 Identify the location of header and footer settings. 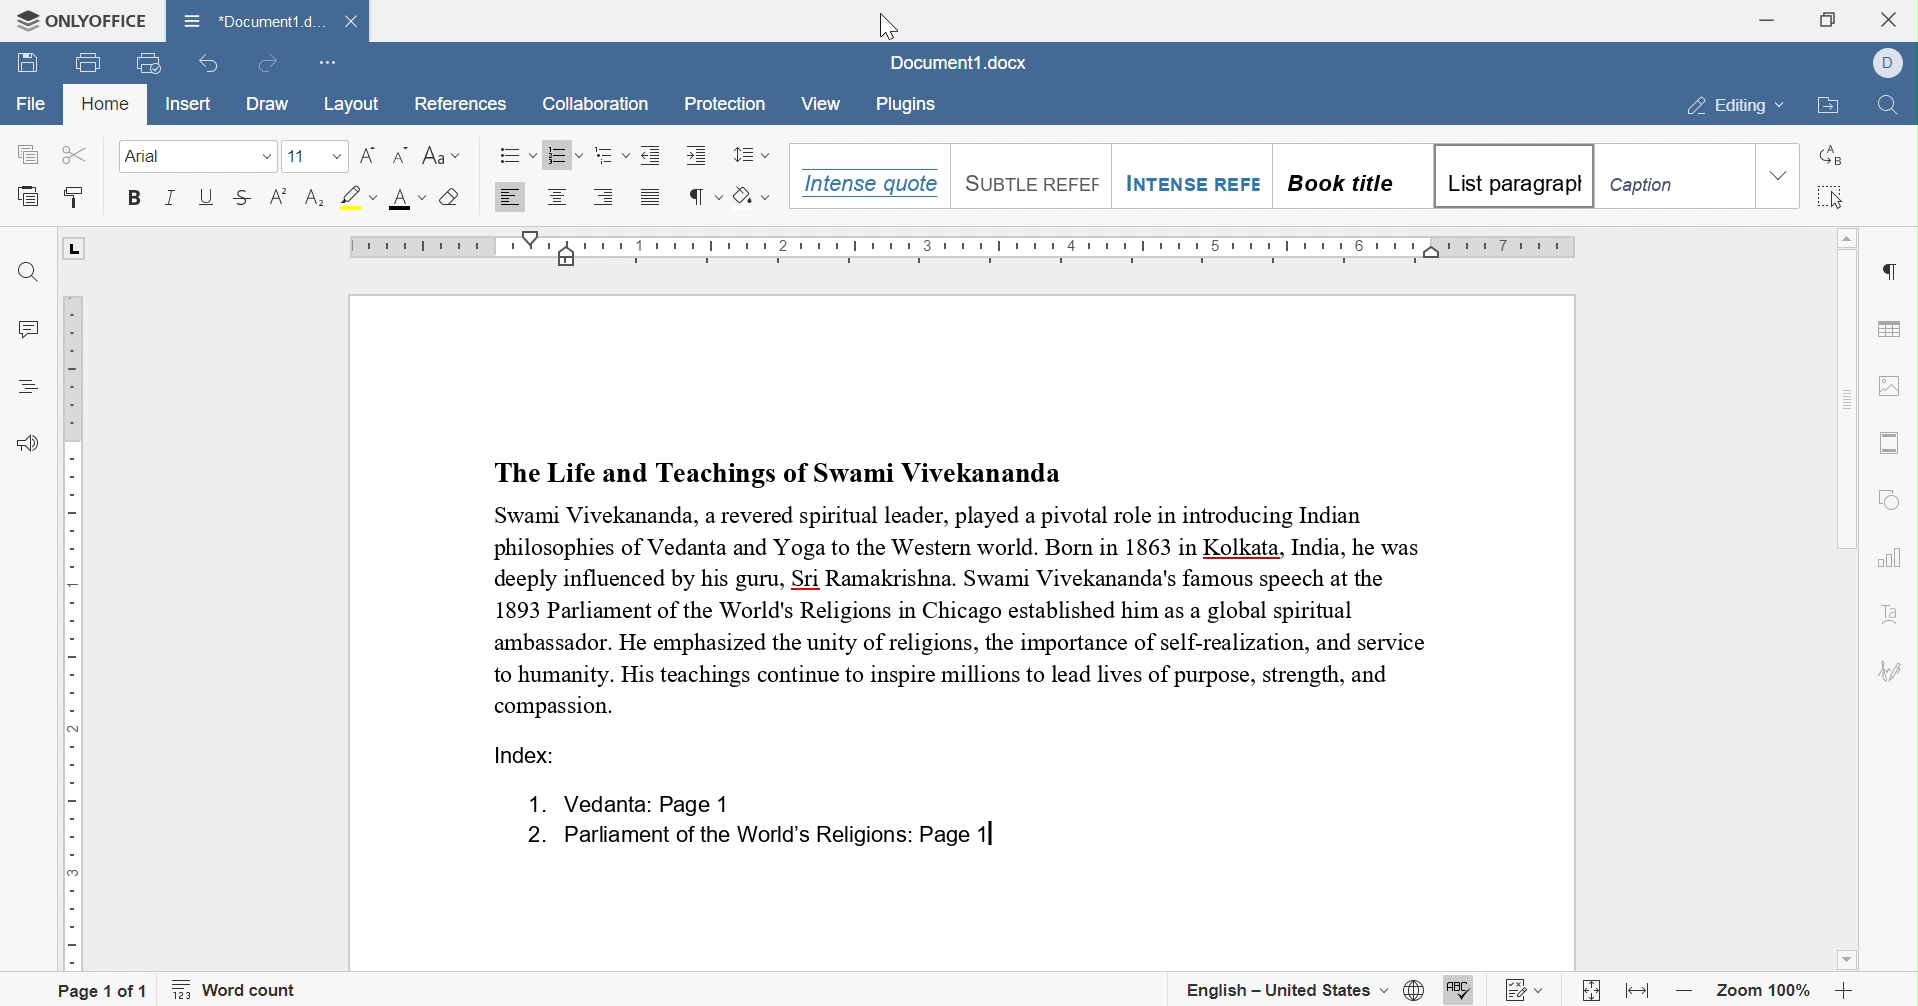
(1888, 443).